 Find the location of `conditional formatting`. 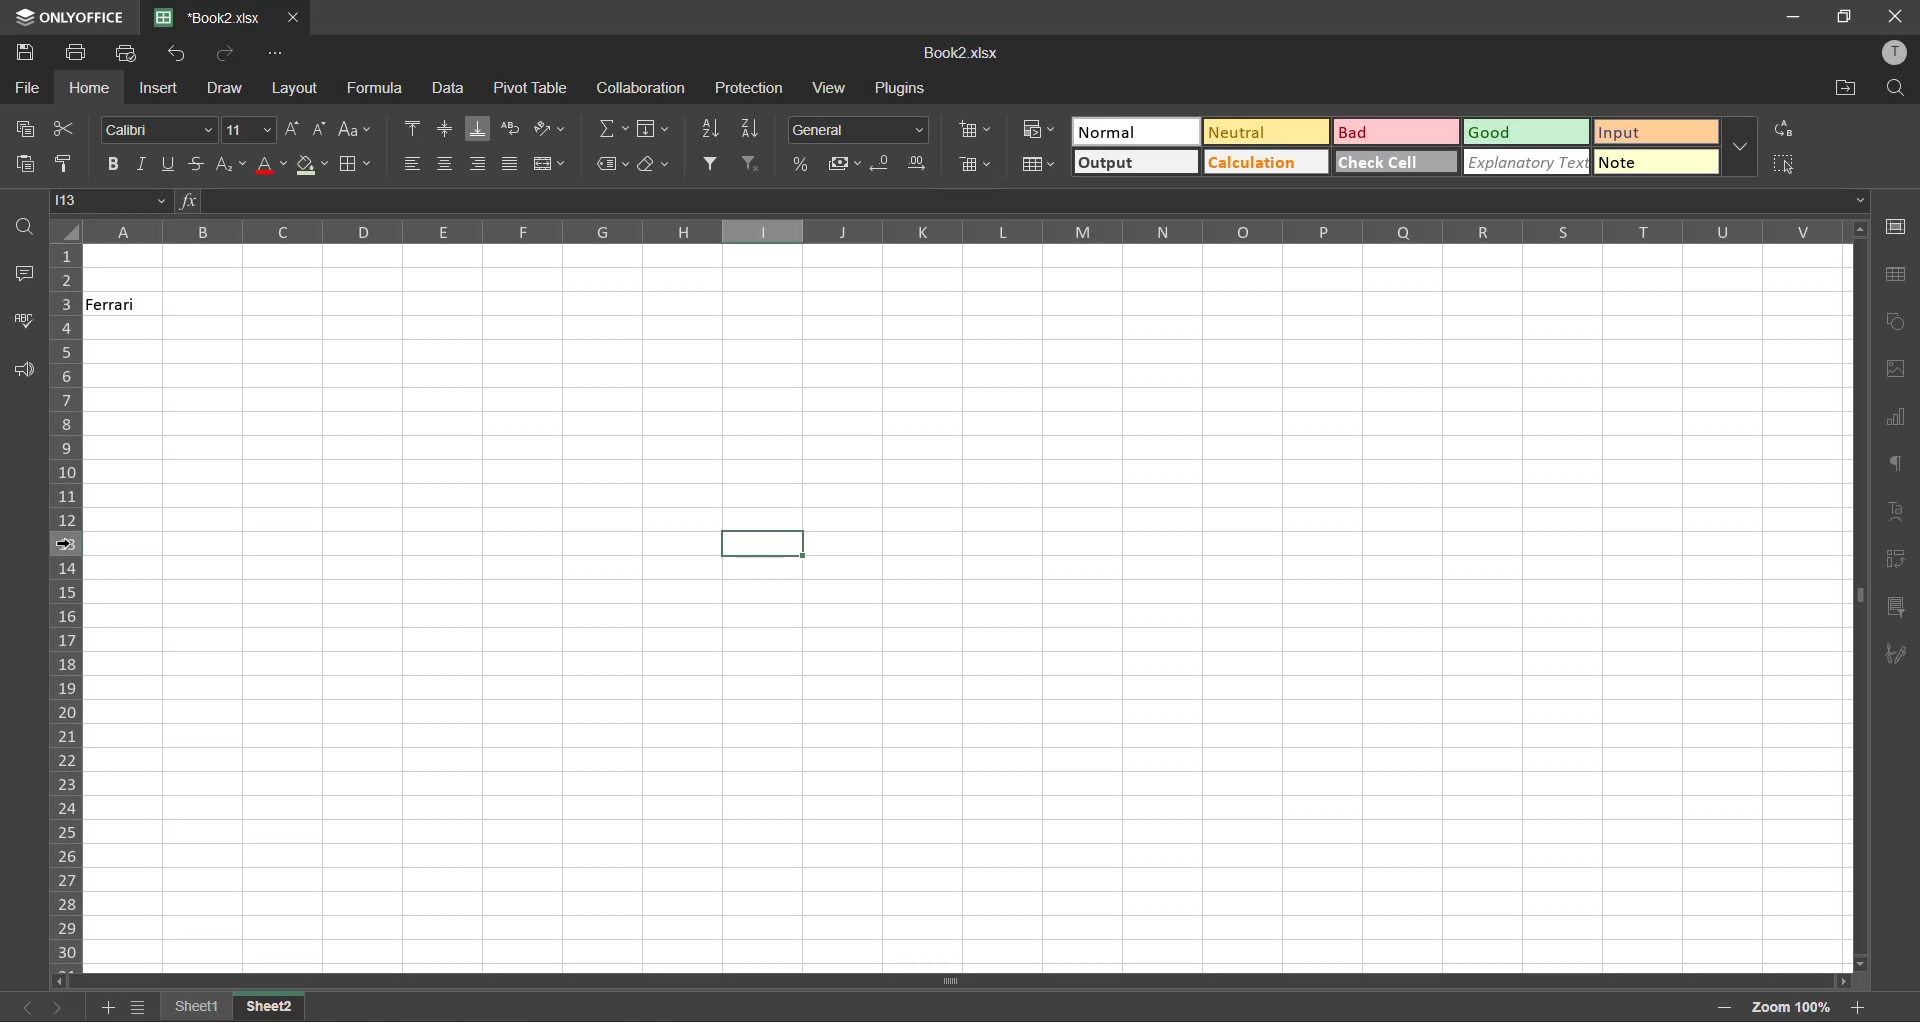

conditional formatting is located at coordinates (1038, 130).